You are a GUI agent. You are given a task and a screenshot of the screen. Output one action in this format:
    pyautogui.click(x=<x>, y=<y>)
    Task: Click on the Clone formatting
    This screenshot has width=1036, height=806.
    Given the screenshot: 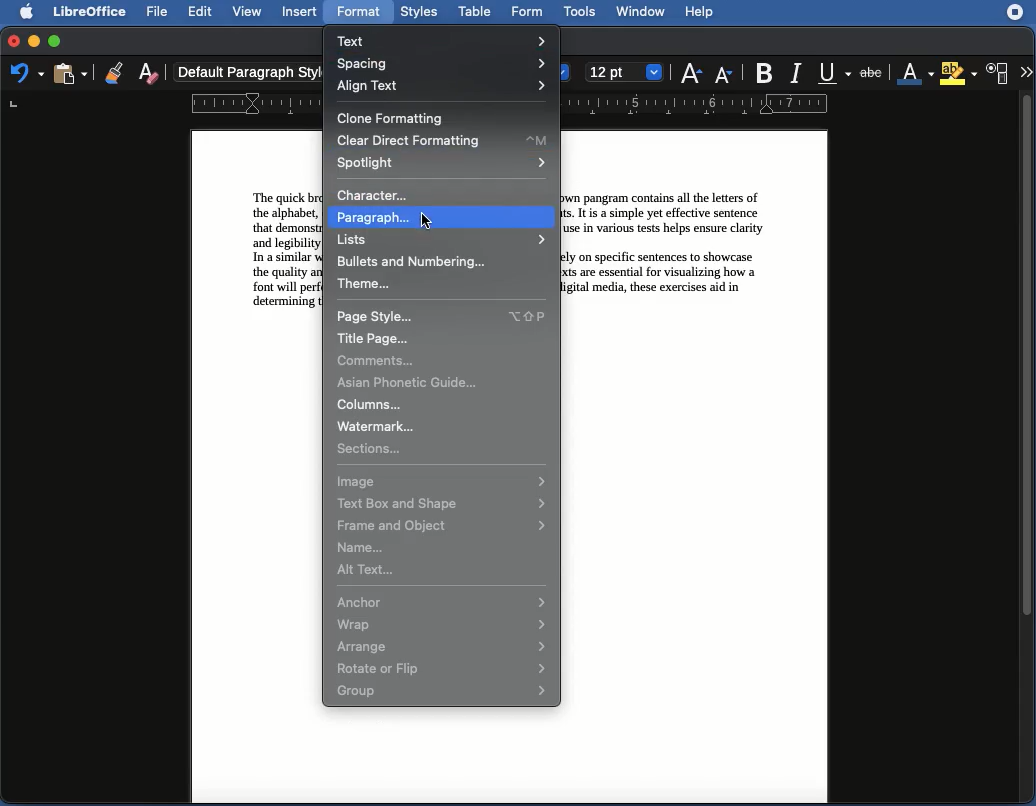 What is the action you would take?
    pyautogui.click(x=115, y=72)
    